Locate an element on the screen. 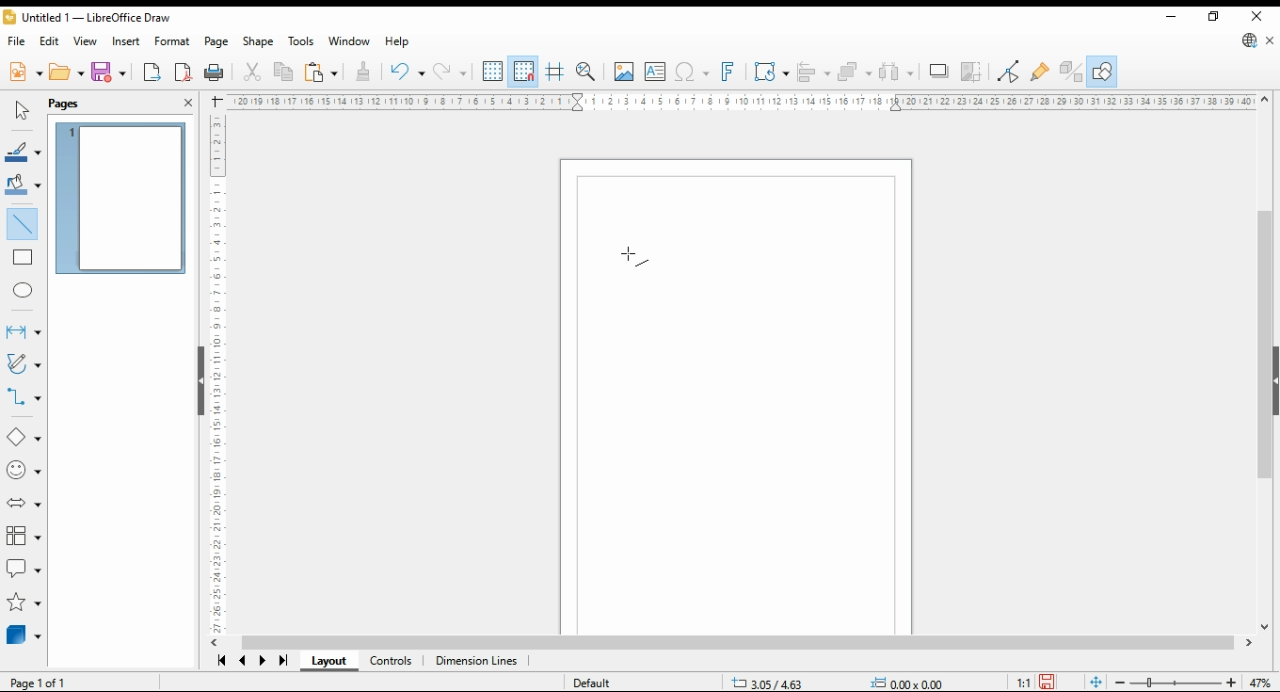 This screenshot has height=692, width=1280. collapse is located at coordinates (1274, 379).